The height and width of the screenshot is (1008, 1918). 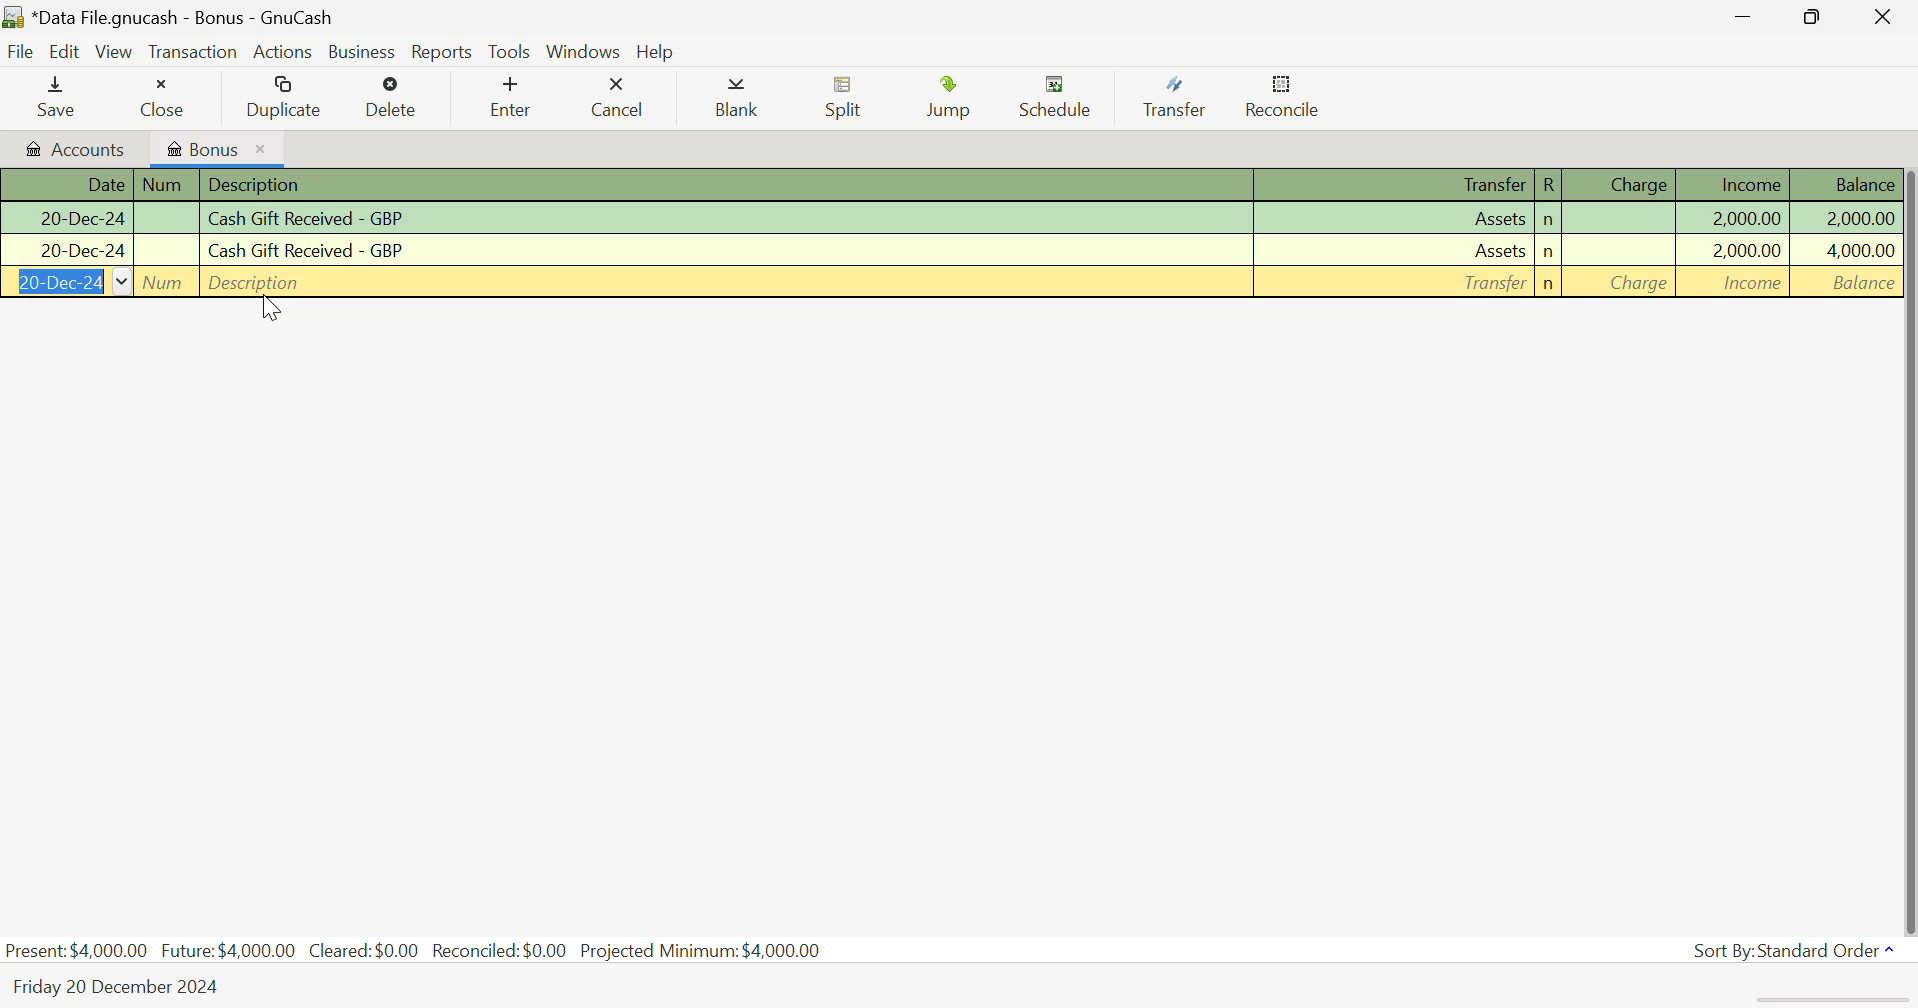 What do you see at coordinates (126, 987) in the screenshot?
I see `Friday 20 December 2024` at bounding box center [126, 987].